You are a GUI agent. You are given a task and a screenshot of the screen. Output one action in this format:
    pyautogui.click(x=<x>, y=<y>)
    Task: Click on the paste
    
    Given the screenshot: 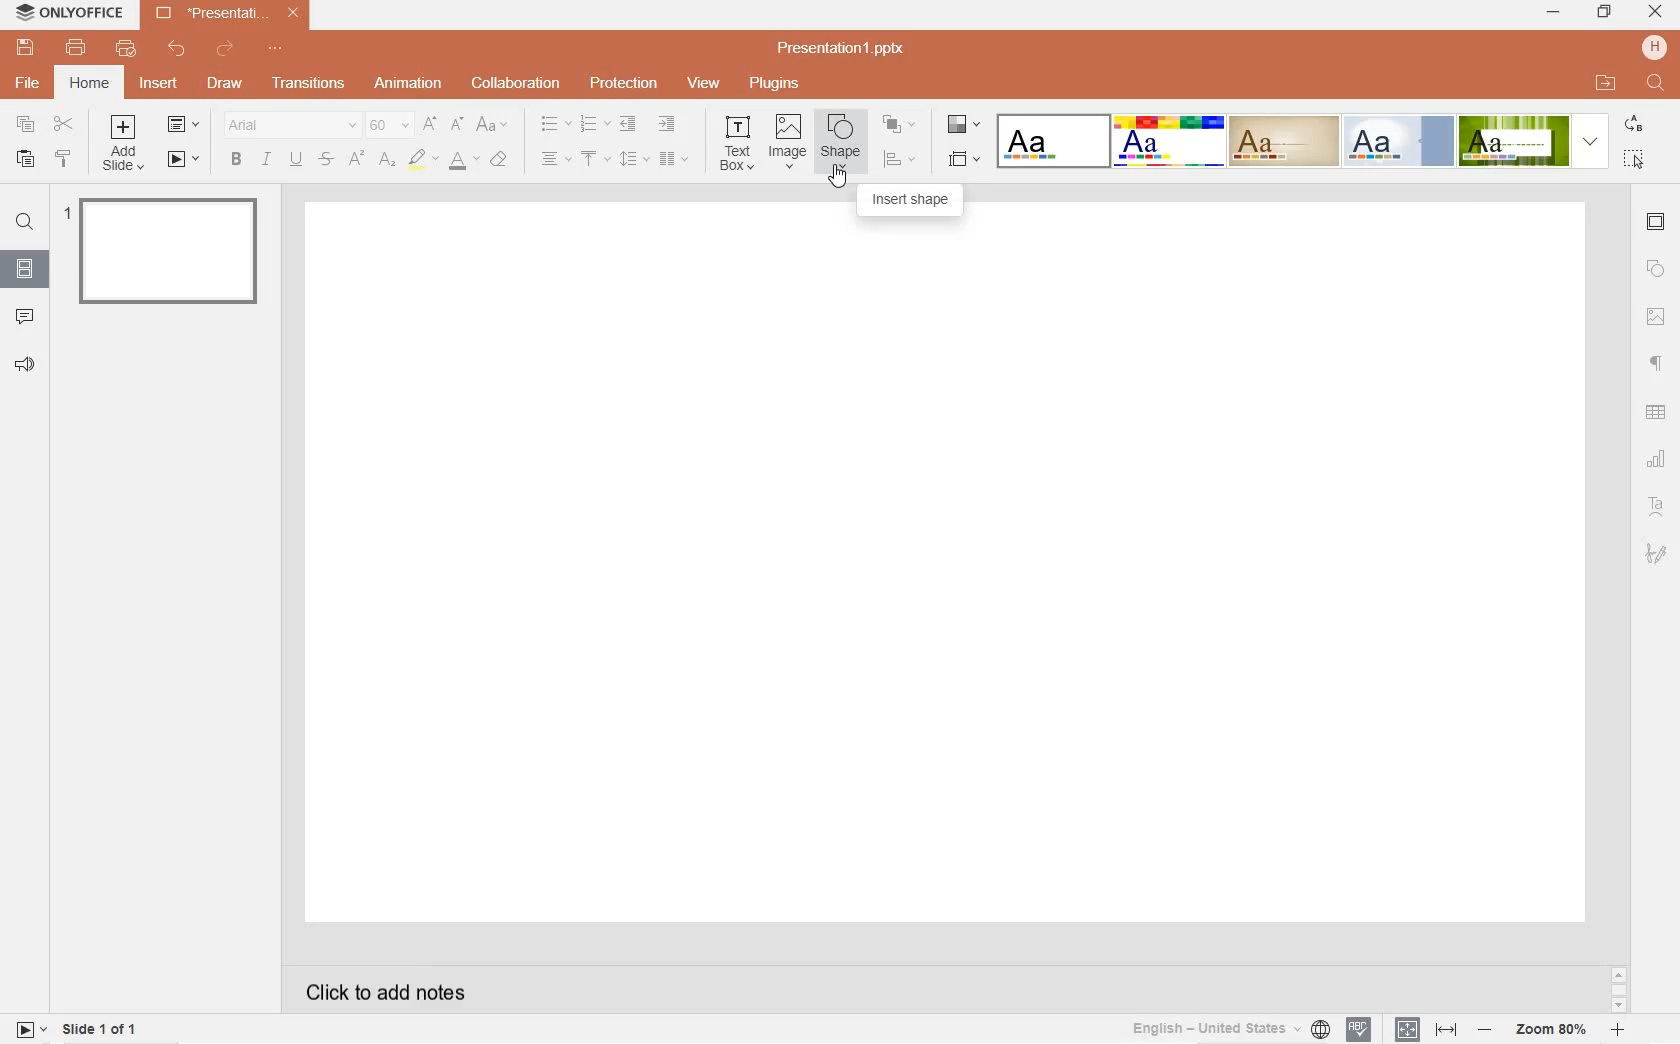 What is the action you would take?
    pyautogui.click(x=22, y=160)
    